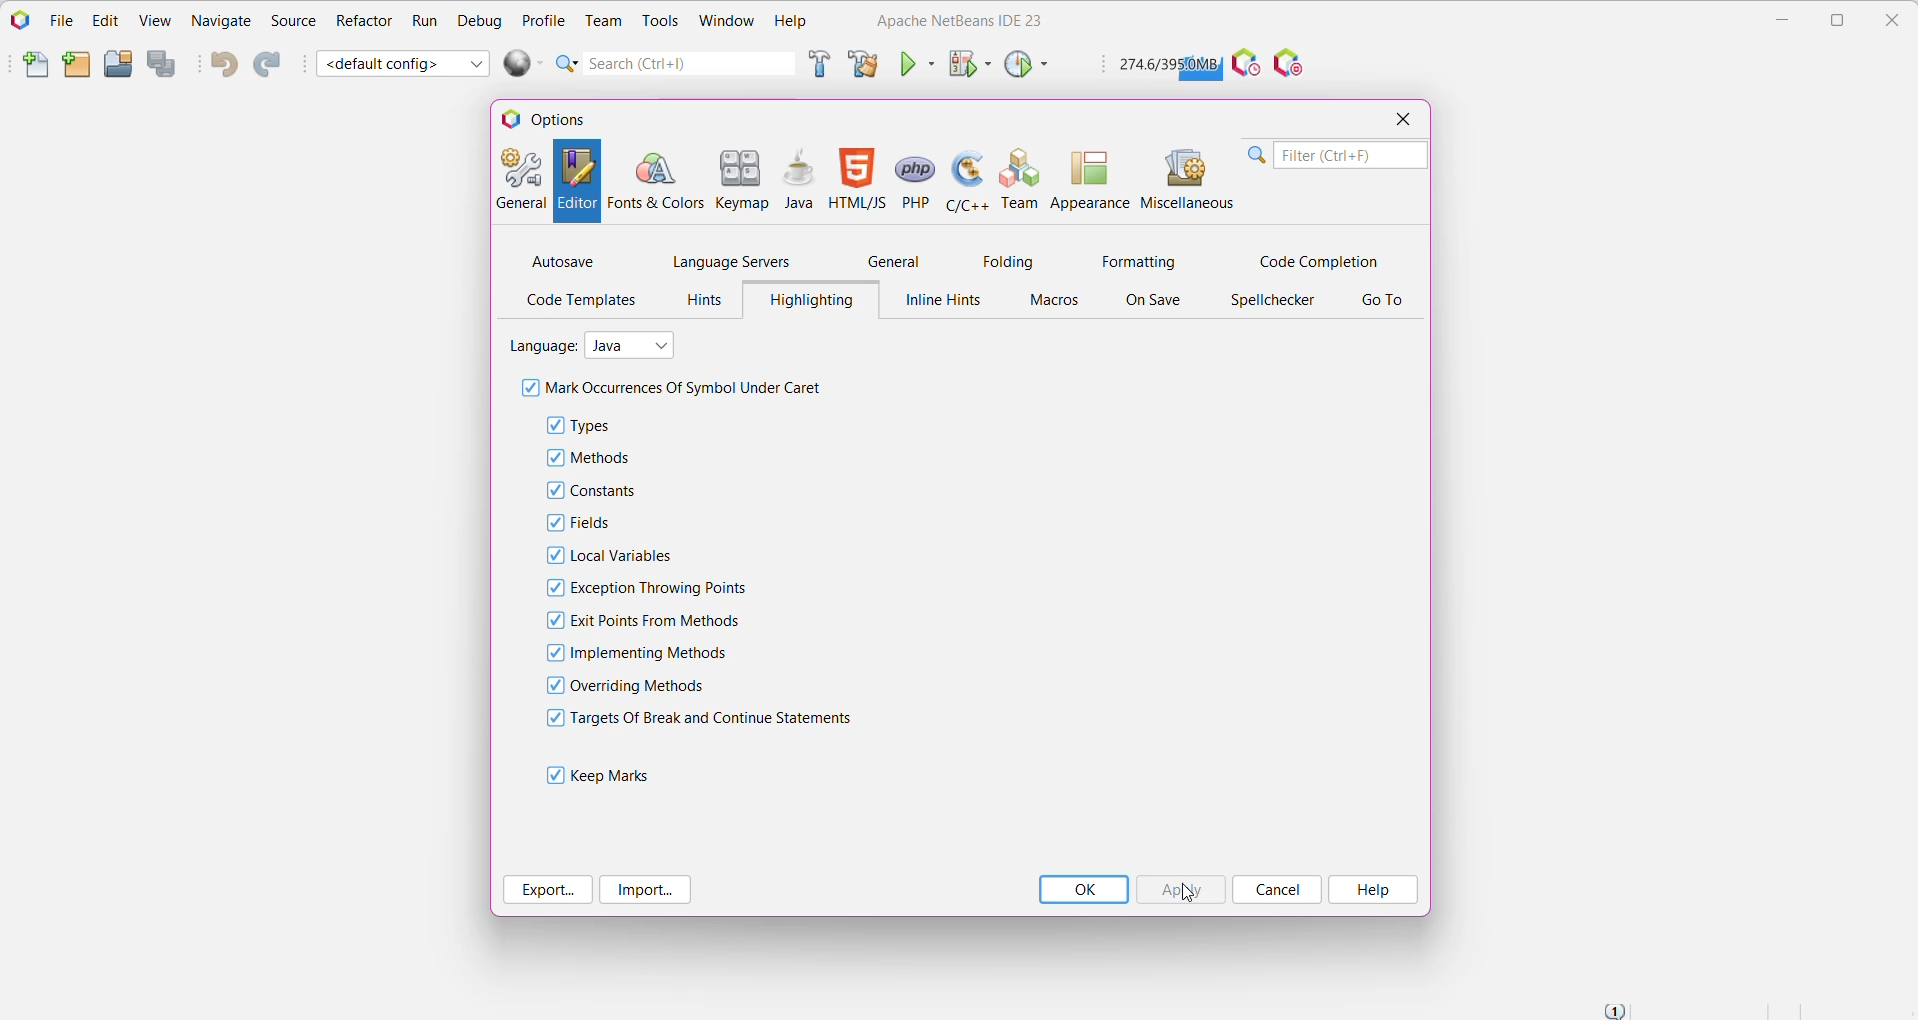  I want to click on OK, so click(1086, 890).